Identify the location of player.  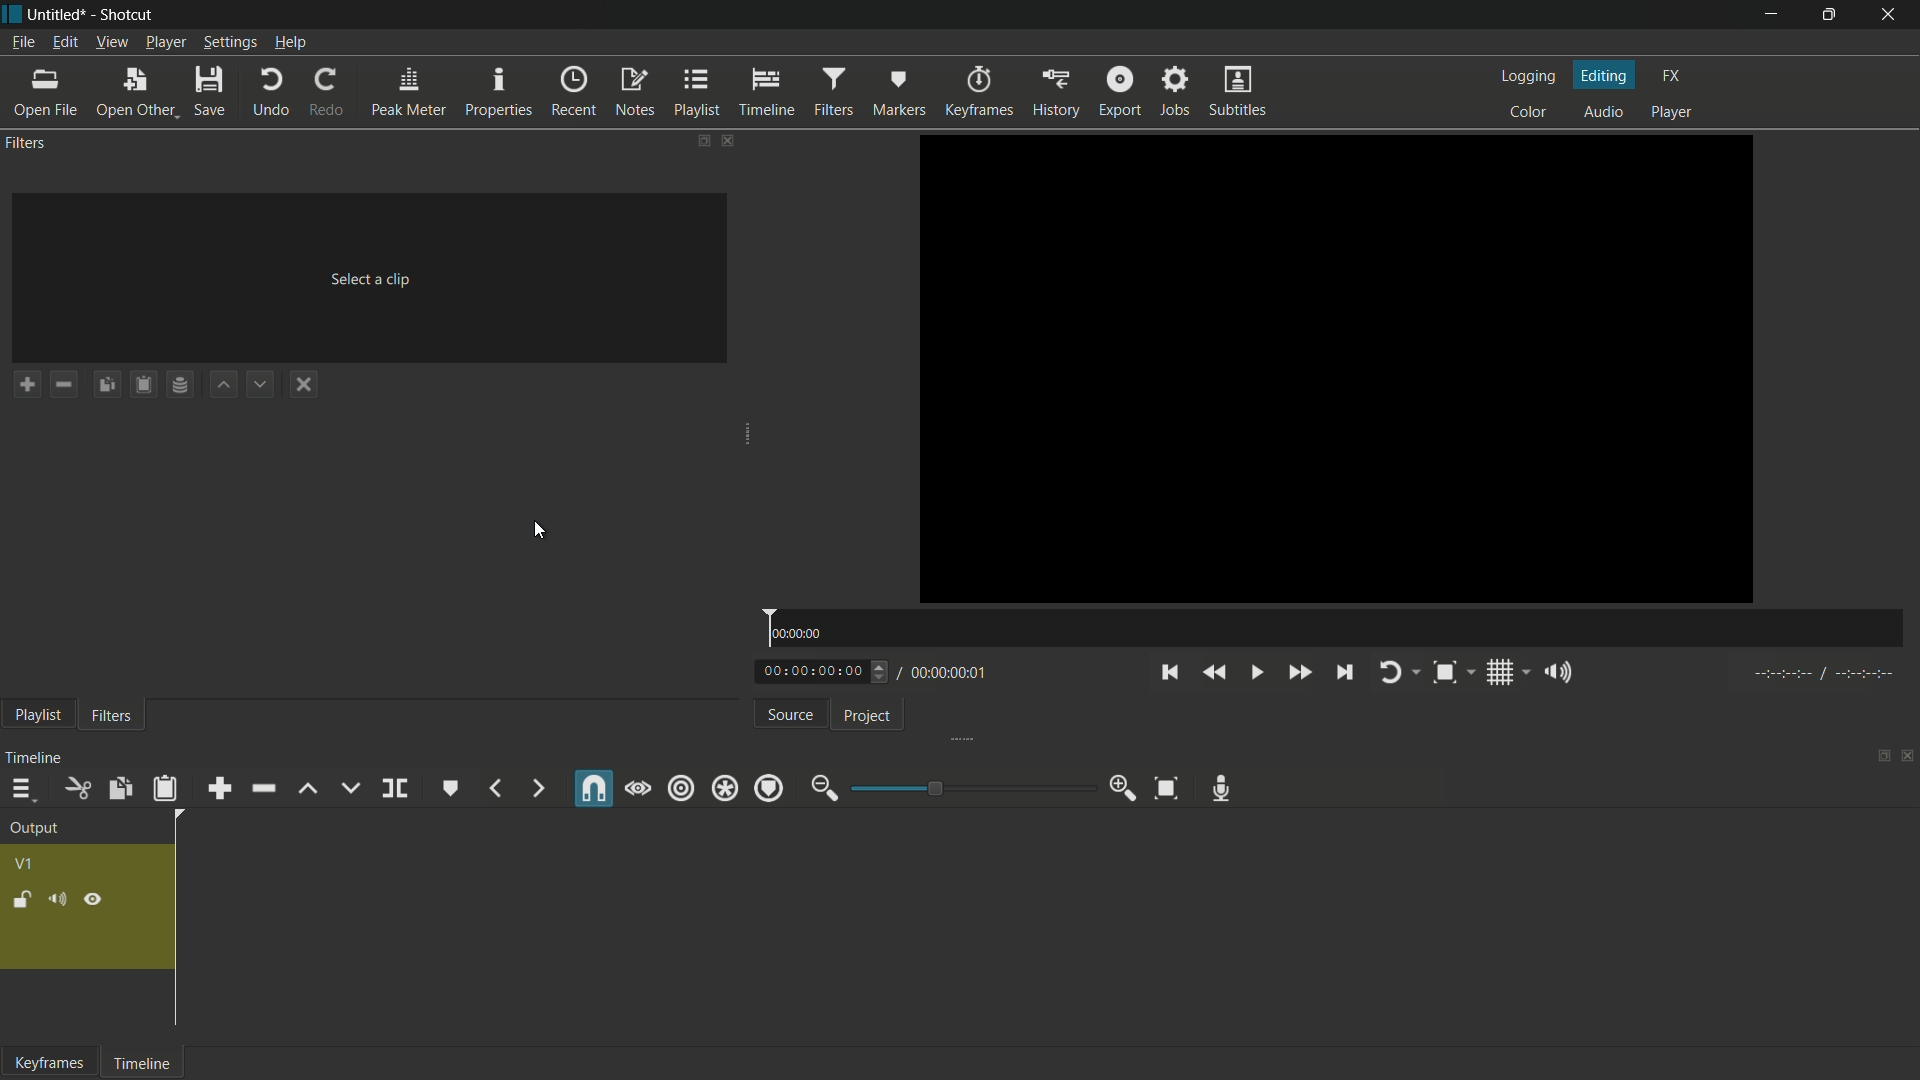
(1672, 113).